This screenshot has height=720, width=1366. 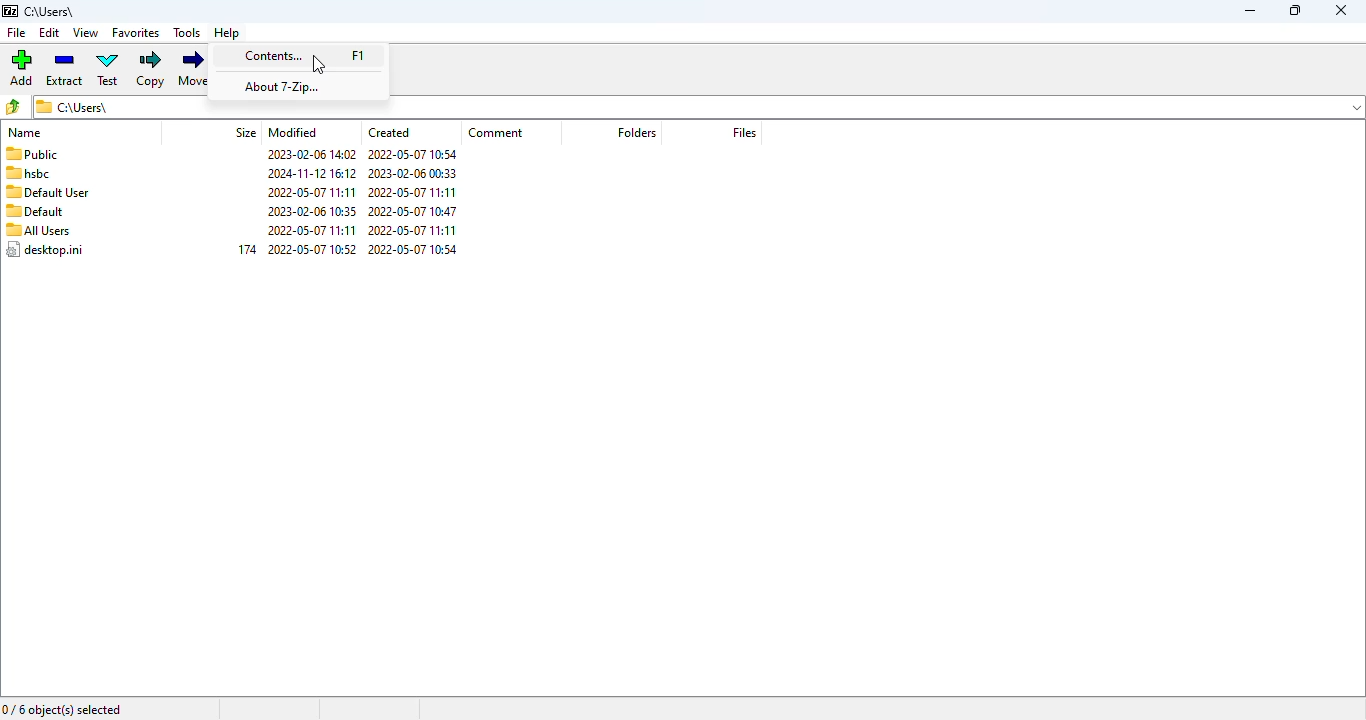 What do you see at coordinates (65, 70) in the screenshot?
I see `extract` at bounding box center [65, 70].